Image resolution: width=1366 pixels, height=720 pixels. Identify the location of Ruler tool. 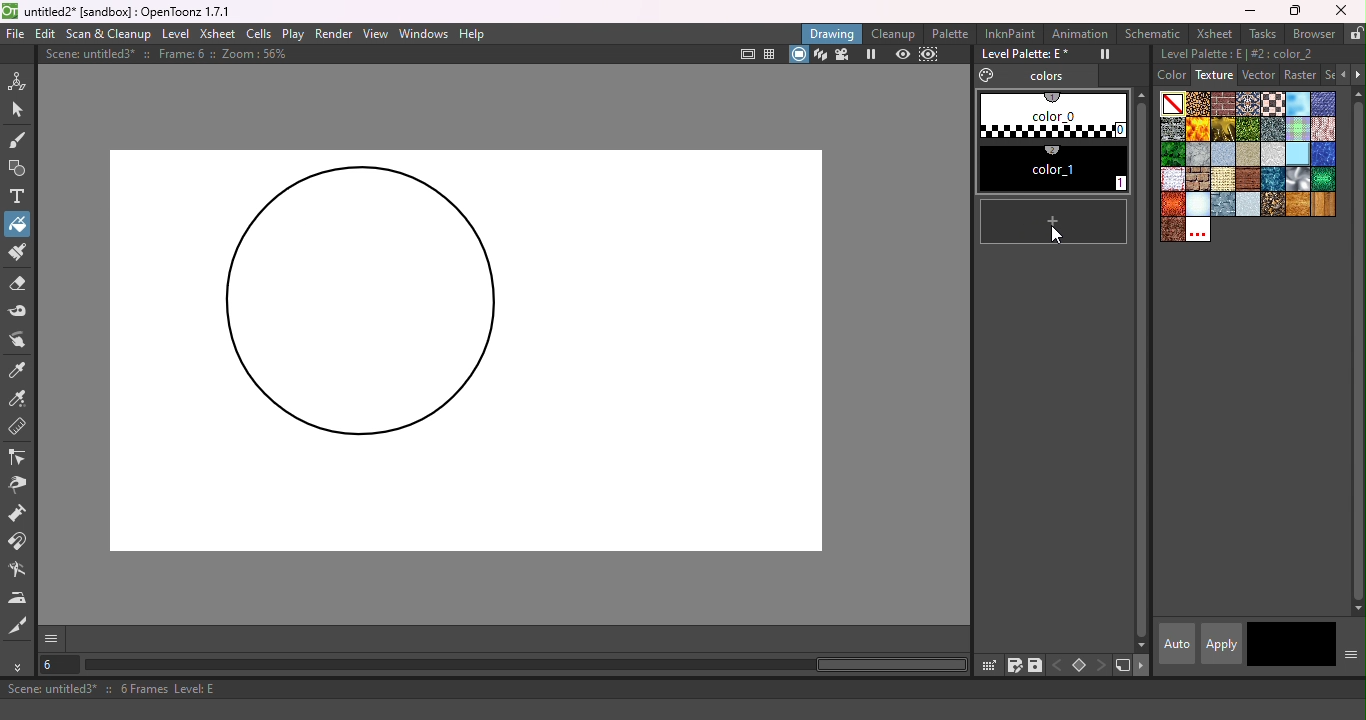
(19, 428).